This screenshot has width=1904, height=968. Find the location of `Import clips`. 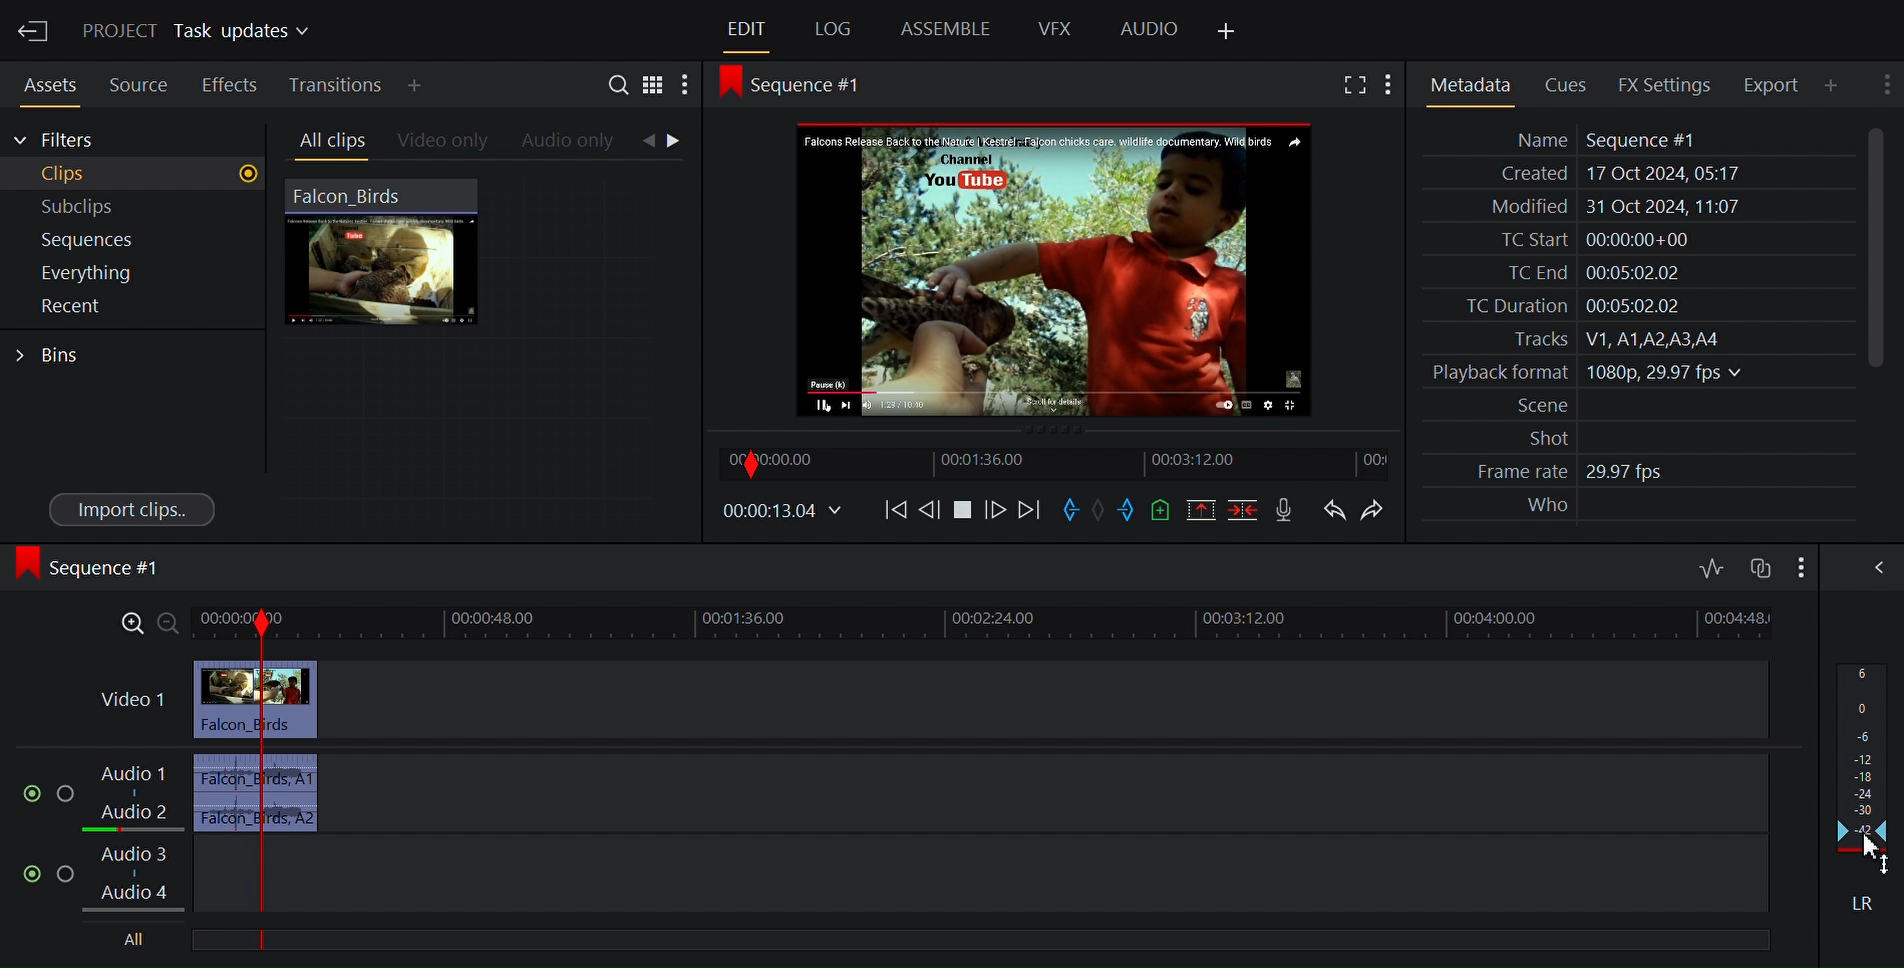

Import clips is located at coordinates (130, 510).